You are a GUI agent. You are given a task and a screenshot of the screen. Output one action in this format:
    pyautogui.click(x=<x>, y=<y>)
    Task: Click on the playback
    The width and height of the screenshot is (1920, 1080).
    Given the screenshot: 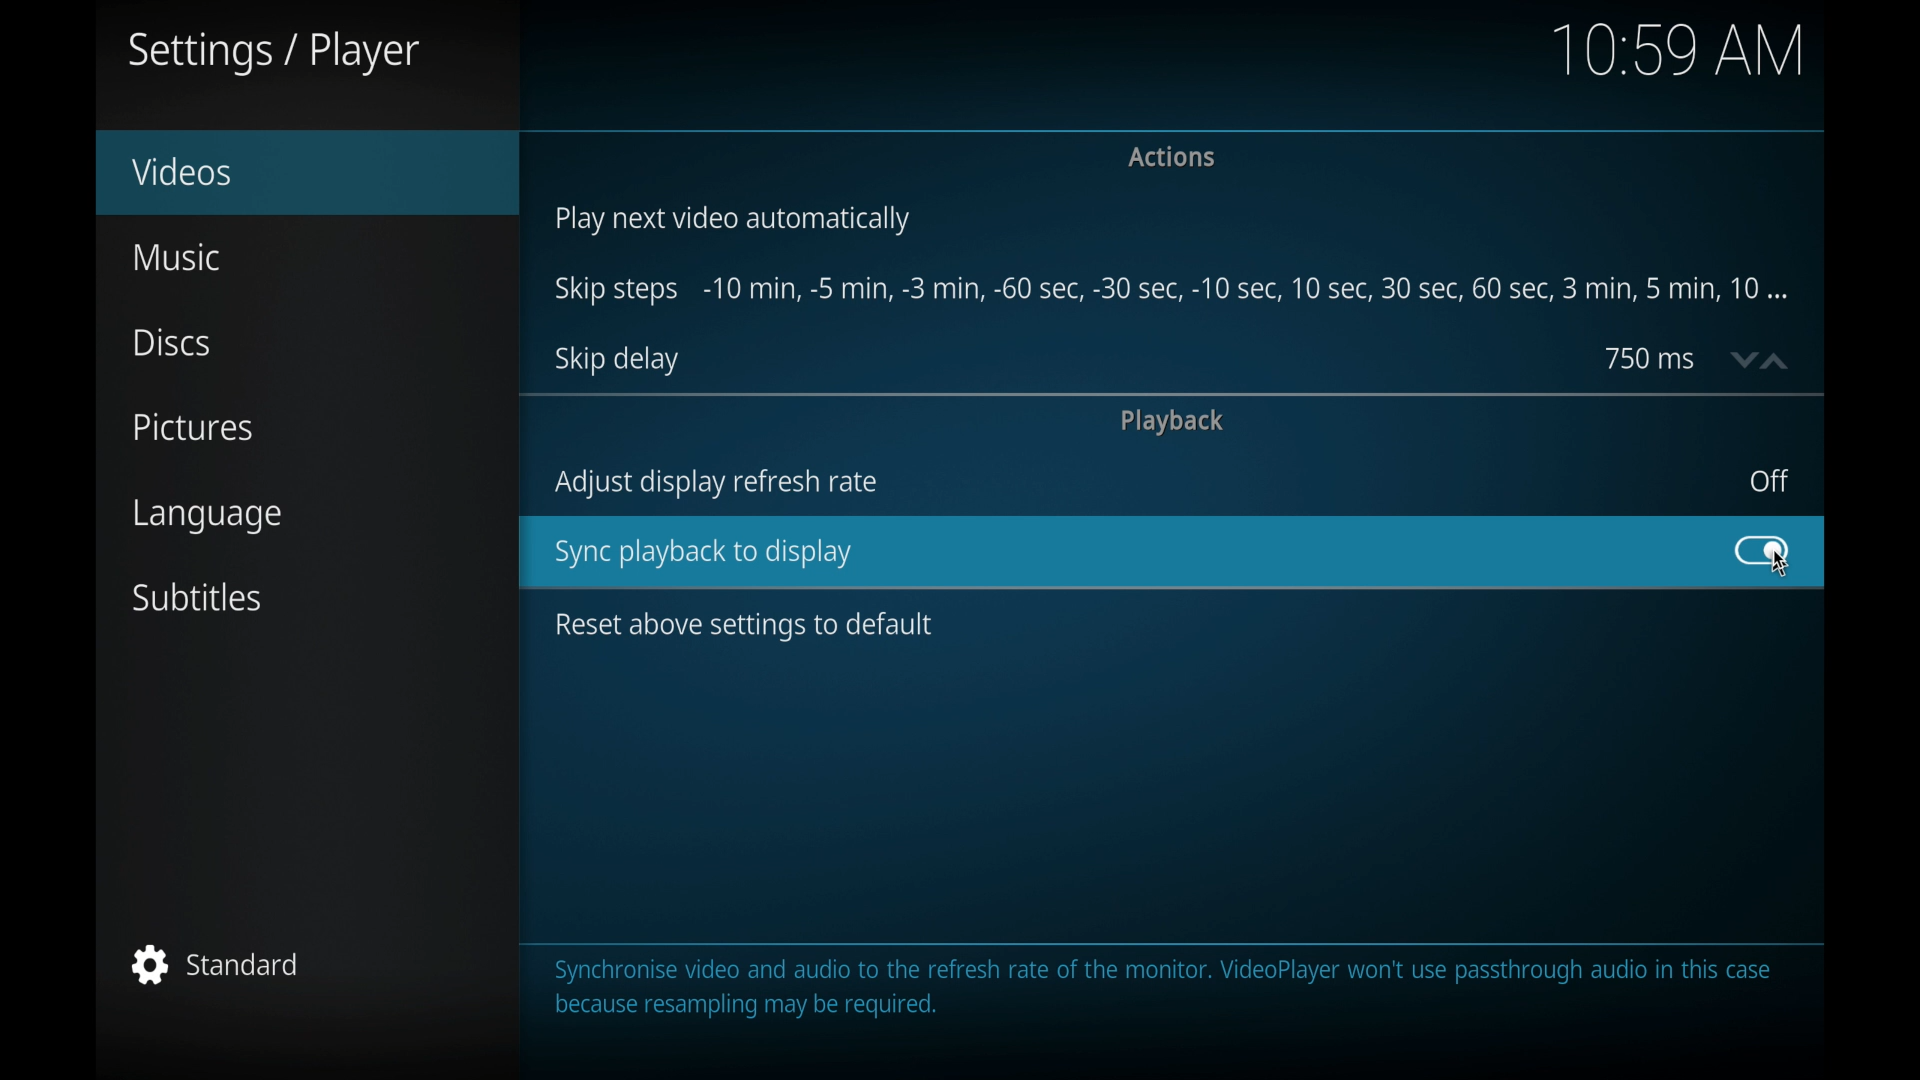 What is the action you would take?
    pyautogui.click(x=1171, y=421)
    